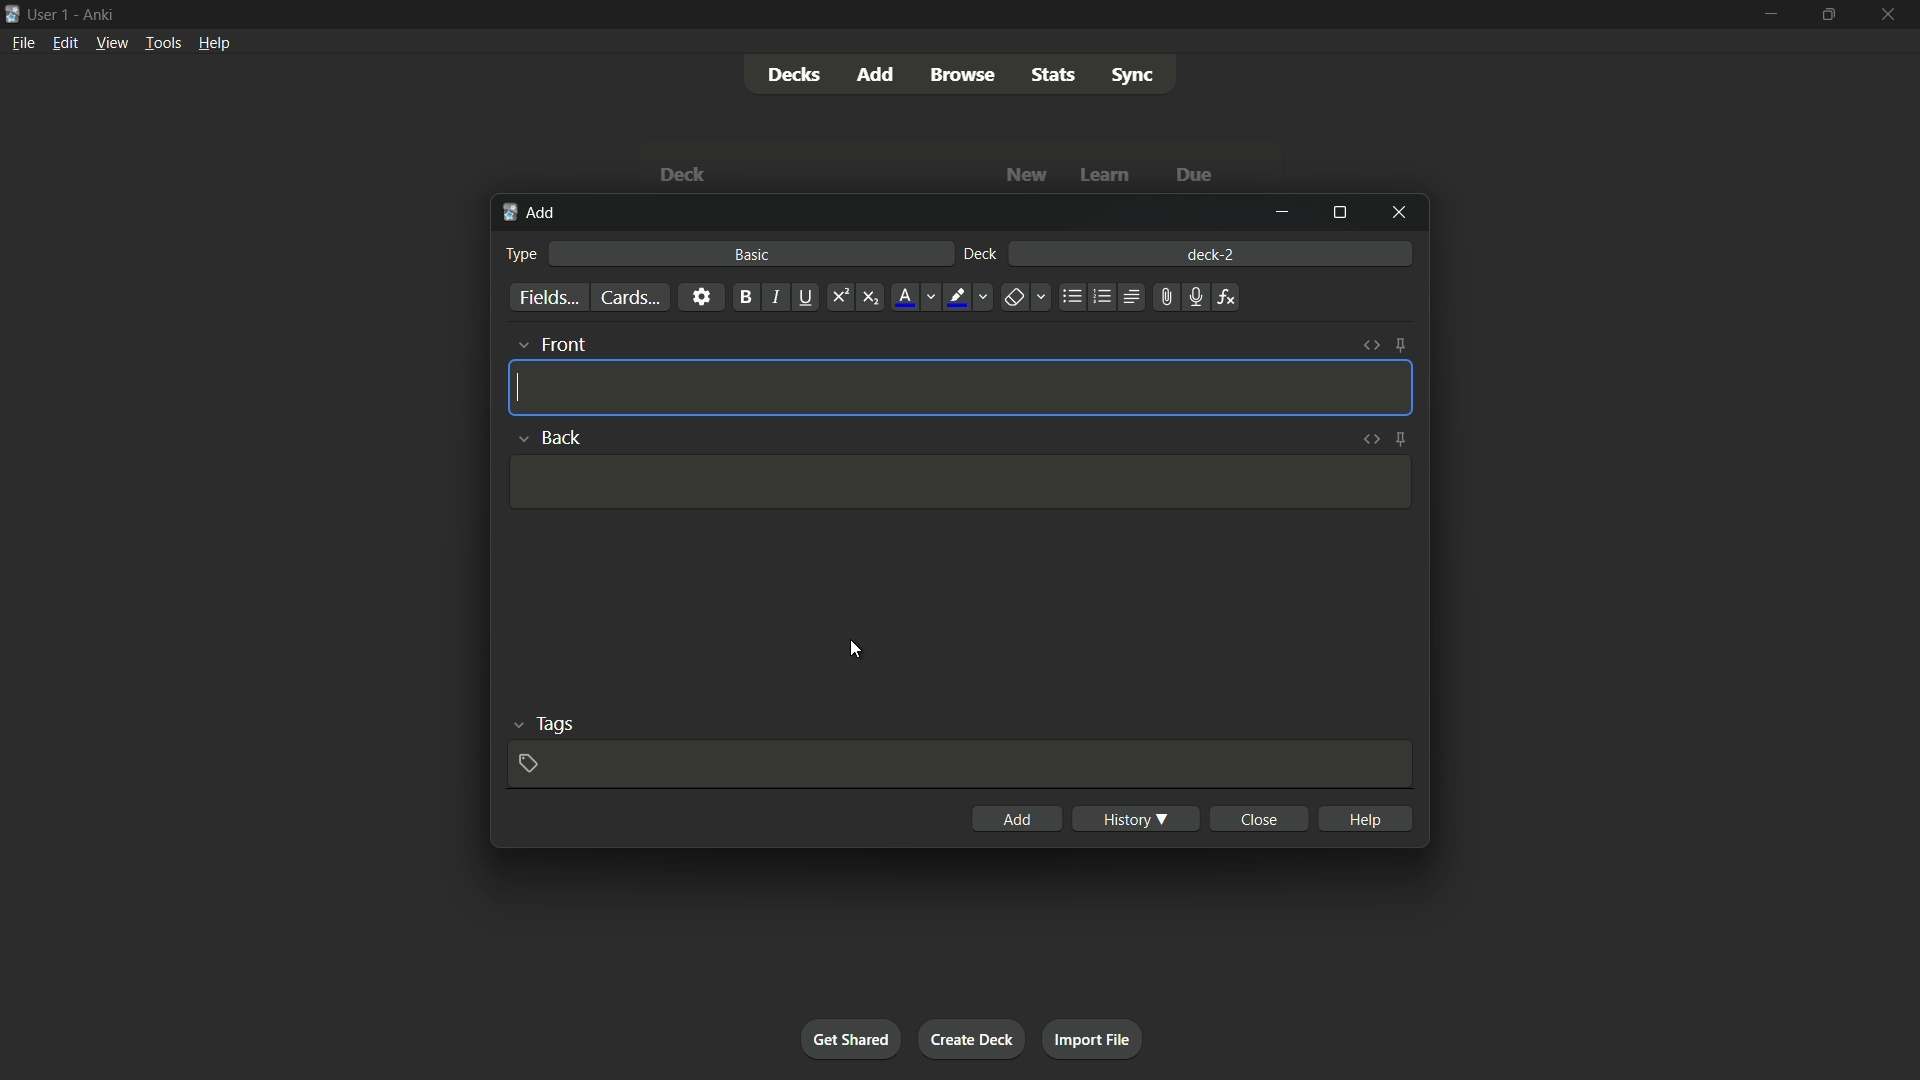 The image size is (1920, 1080). What do you see at coordinates (99, 15) in the screenshot?
I see `app name` at bounding box center [99, 15].